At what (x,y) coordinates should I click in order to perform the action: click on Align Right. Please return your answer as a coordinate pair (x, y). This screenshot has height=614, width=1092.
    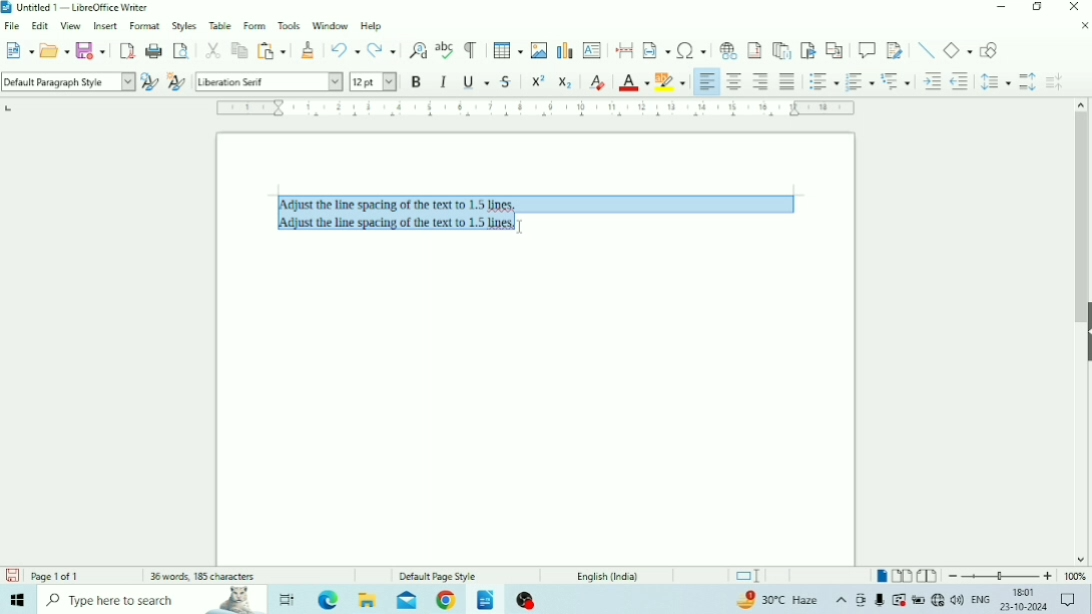
    Looking at the image, I should click on (759, 82).